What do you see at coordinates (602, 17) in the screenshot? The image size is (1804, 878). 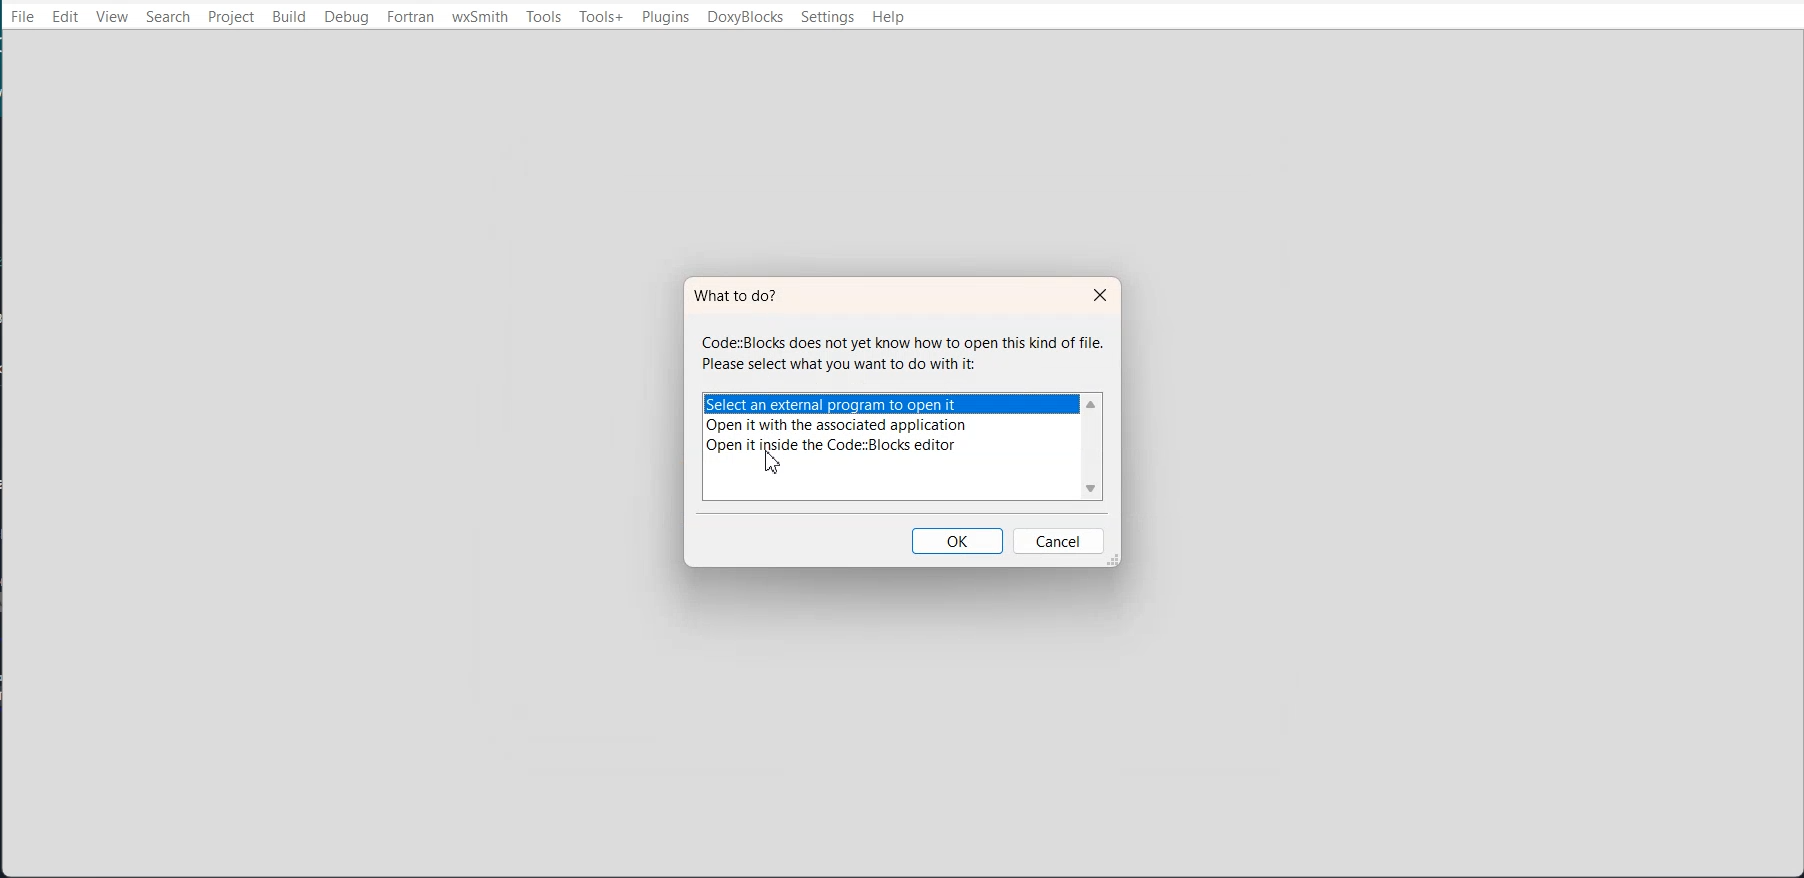 I see `Tools+` at bounding box center [602, 17].